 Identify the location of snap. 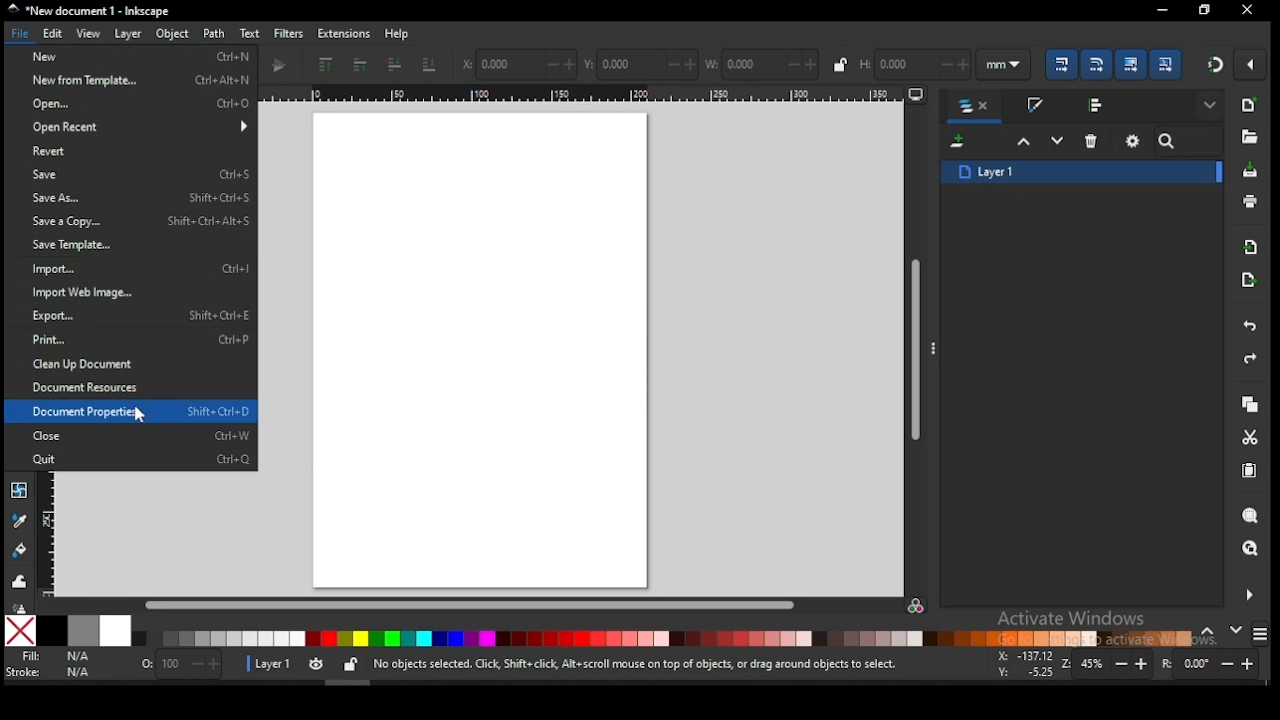
(1216, 64).